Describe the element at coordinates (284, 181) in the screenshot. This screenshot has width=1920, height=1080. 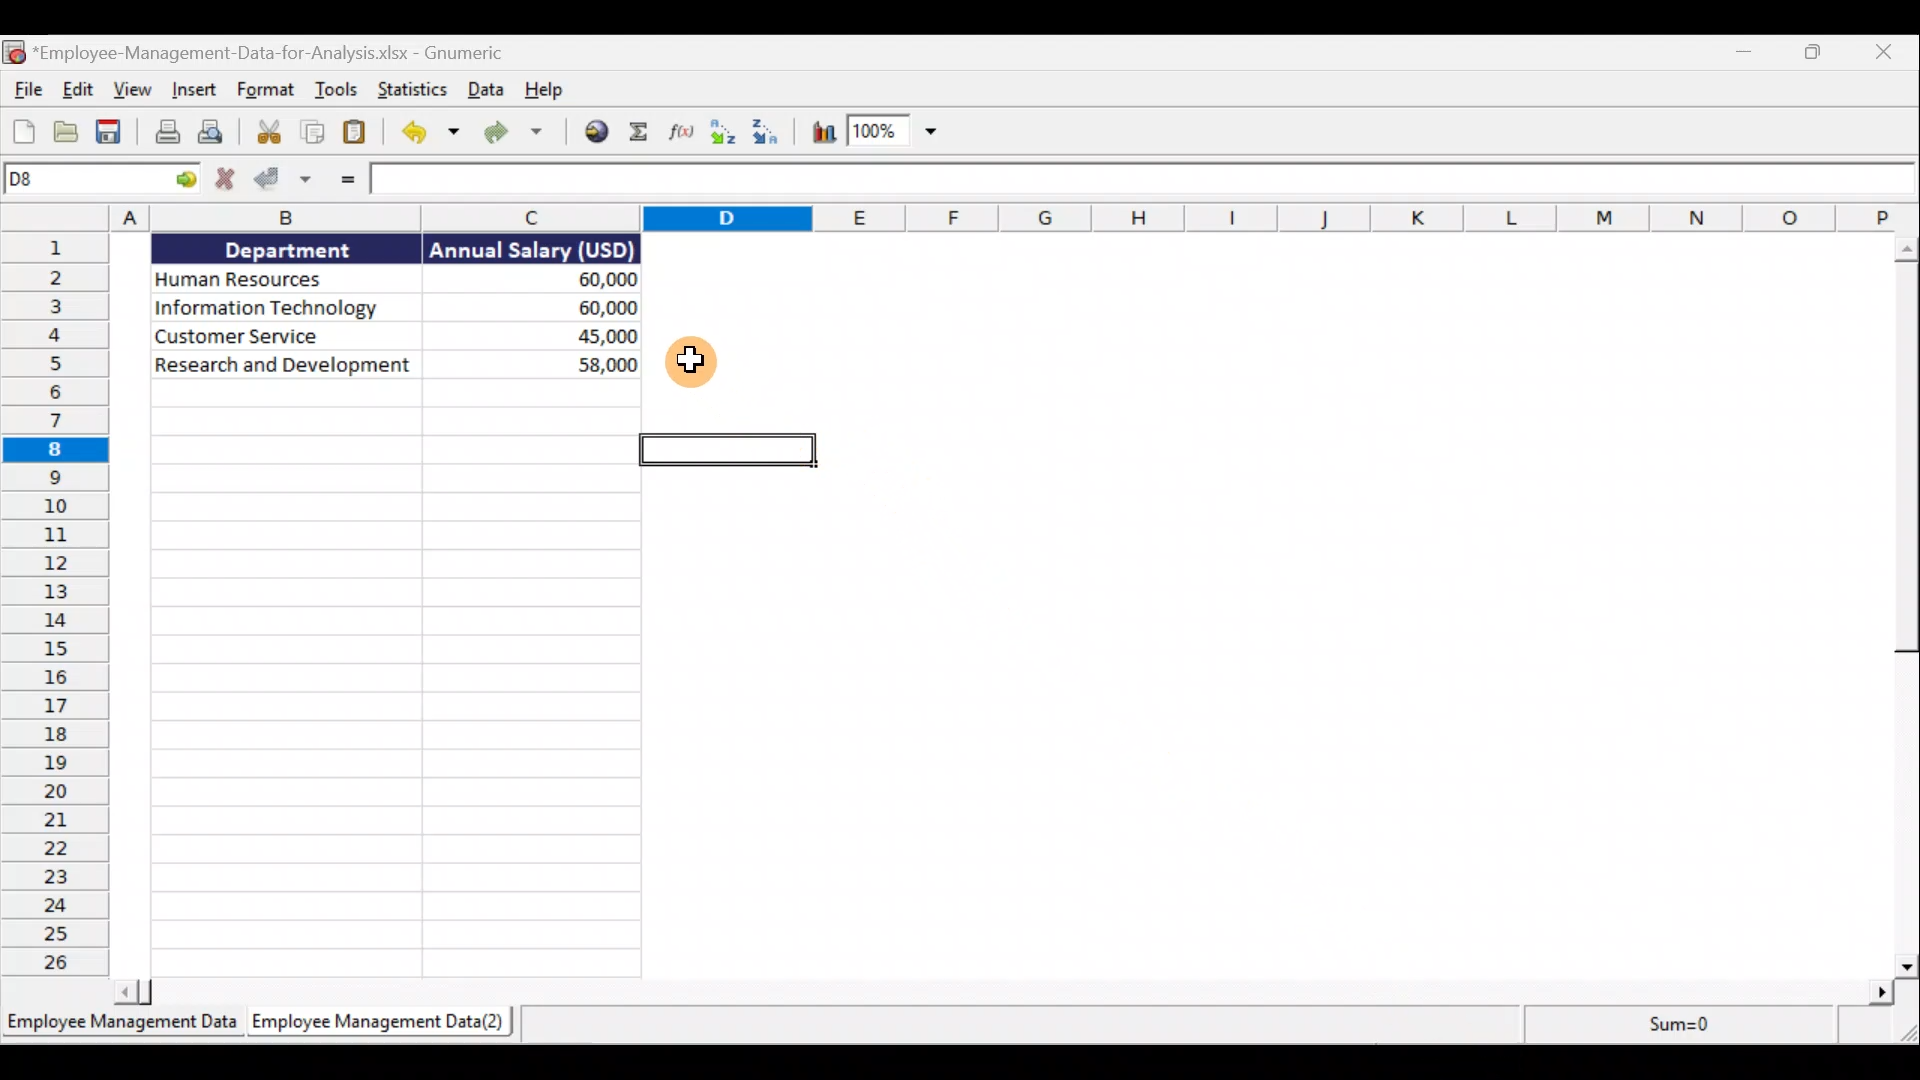
I see `Accept change` at that location.